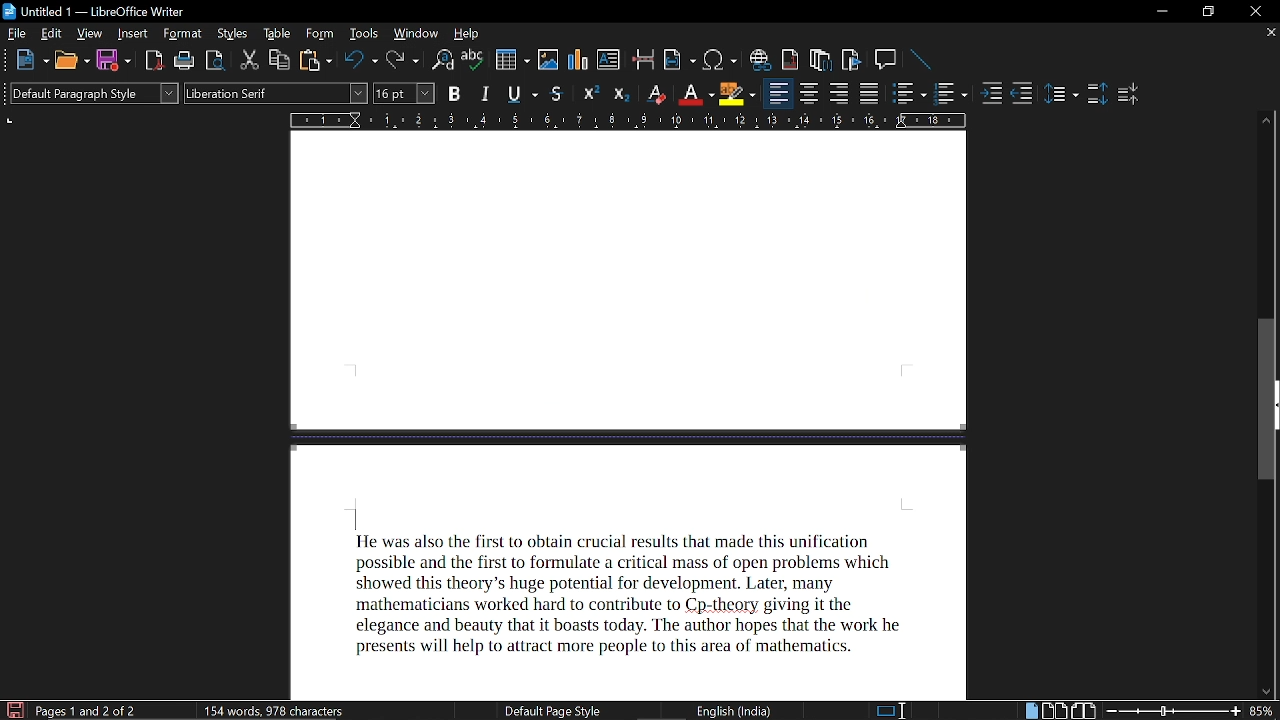 The height and width of the screenshot is (720, 1280). Describe the element at coordinates (415, 36) in the screenshot. I see `Window` at that location.